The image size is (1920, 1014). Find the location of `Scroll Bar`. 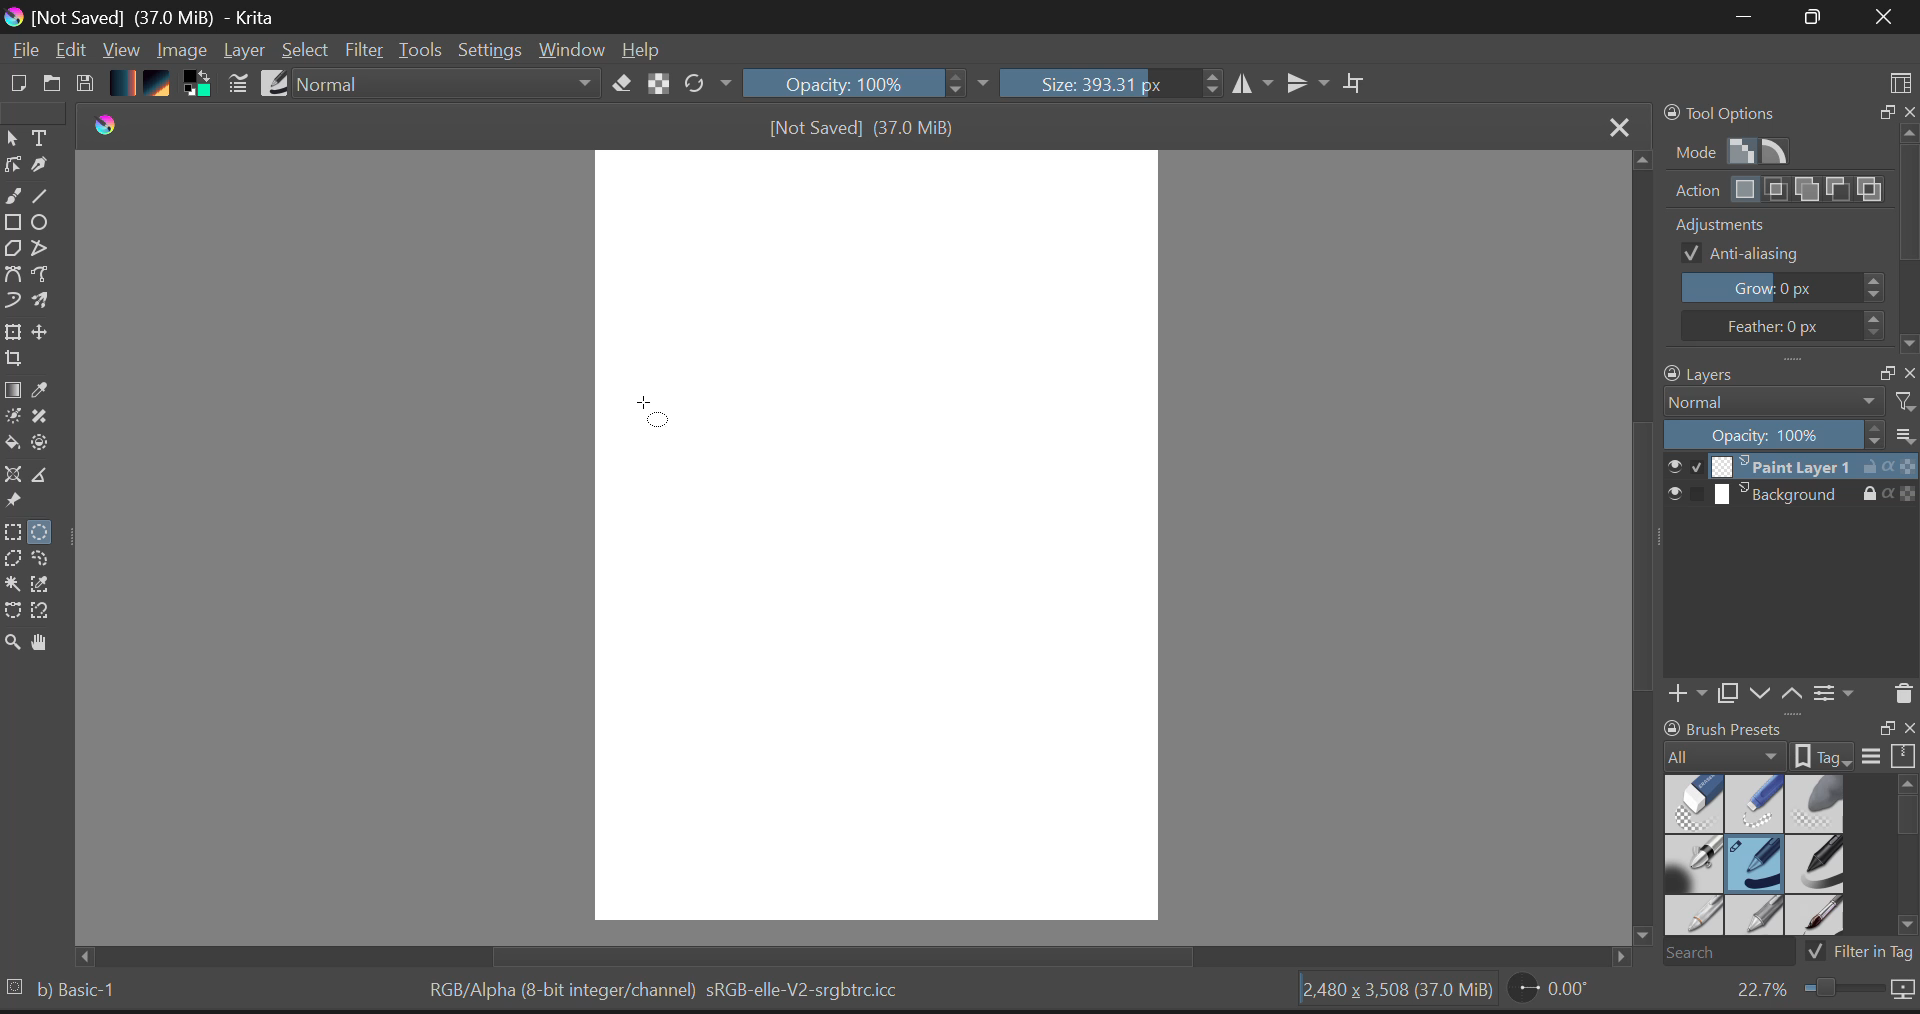

Scroll Bar is located at coordinates (1639, 558).